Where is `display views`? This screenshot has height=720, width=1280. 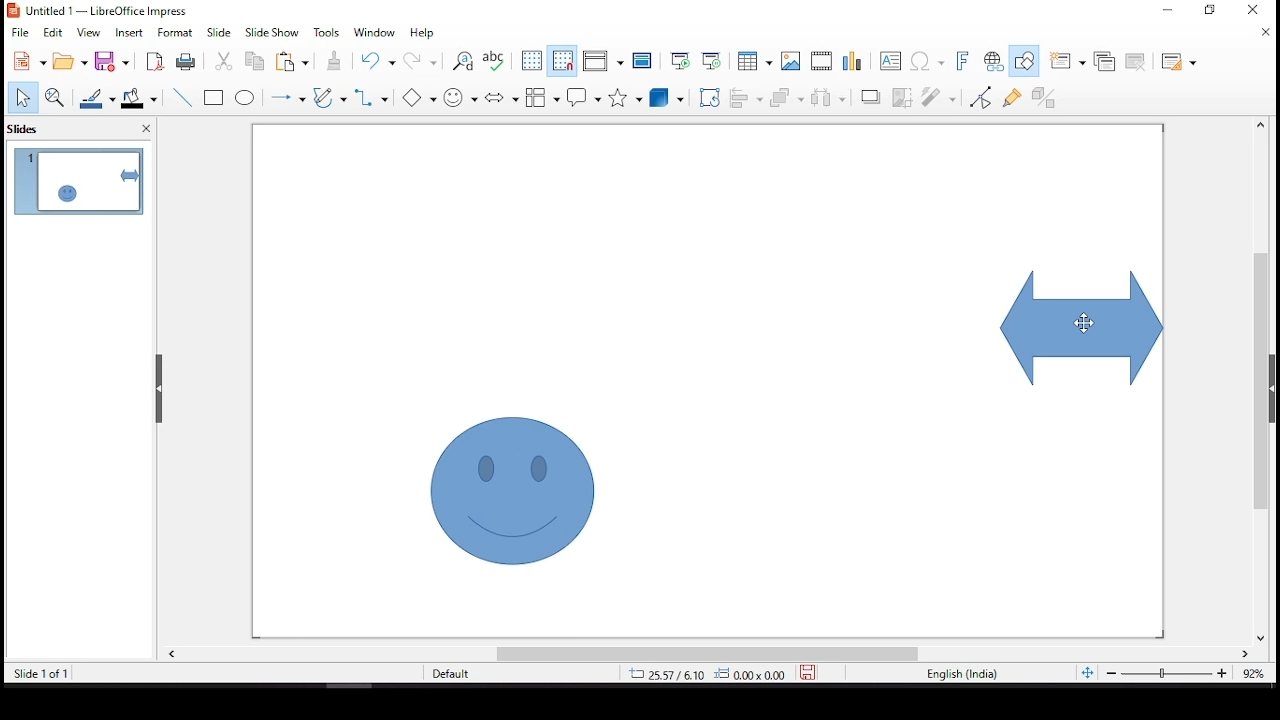 display views is located at coordinates (603, 62).